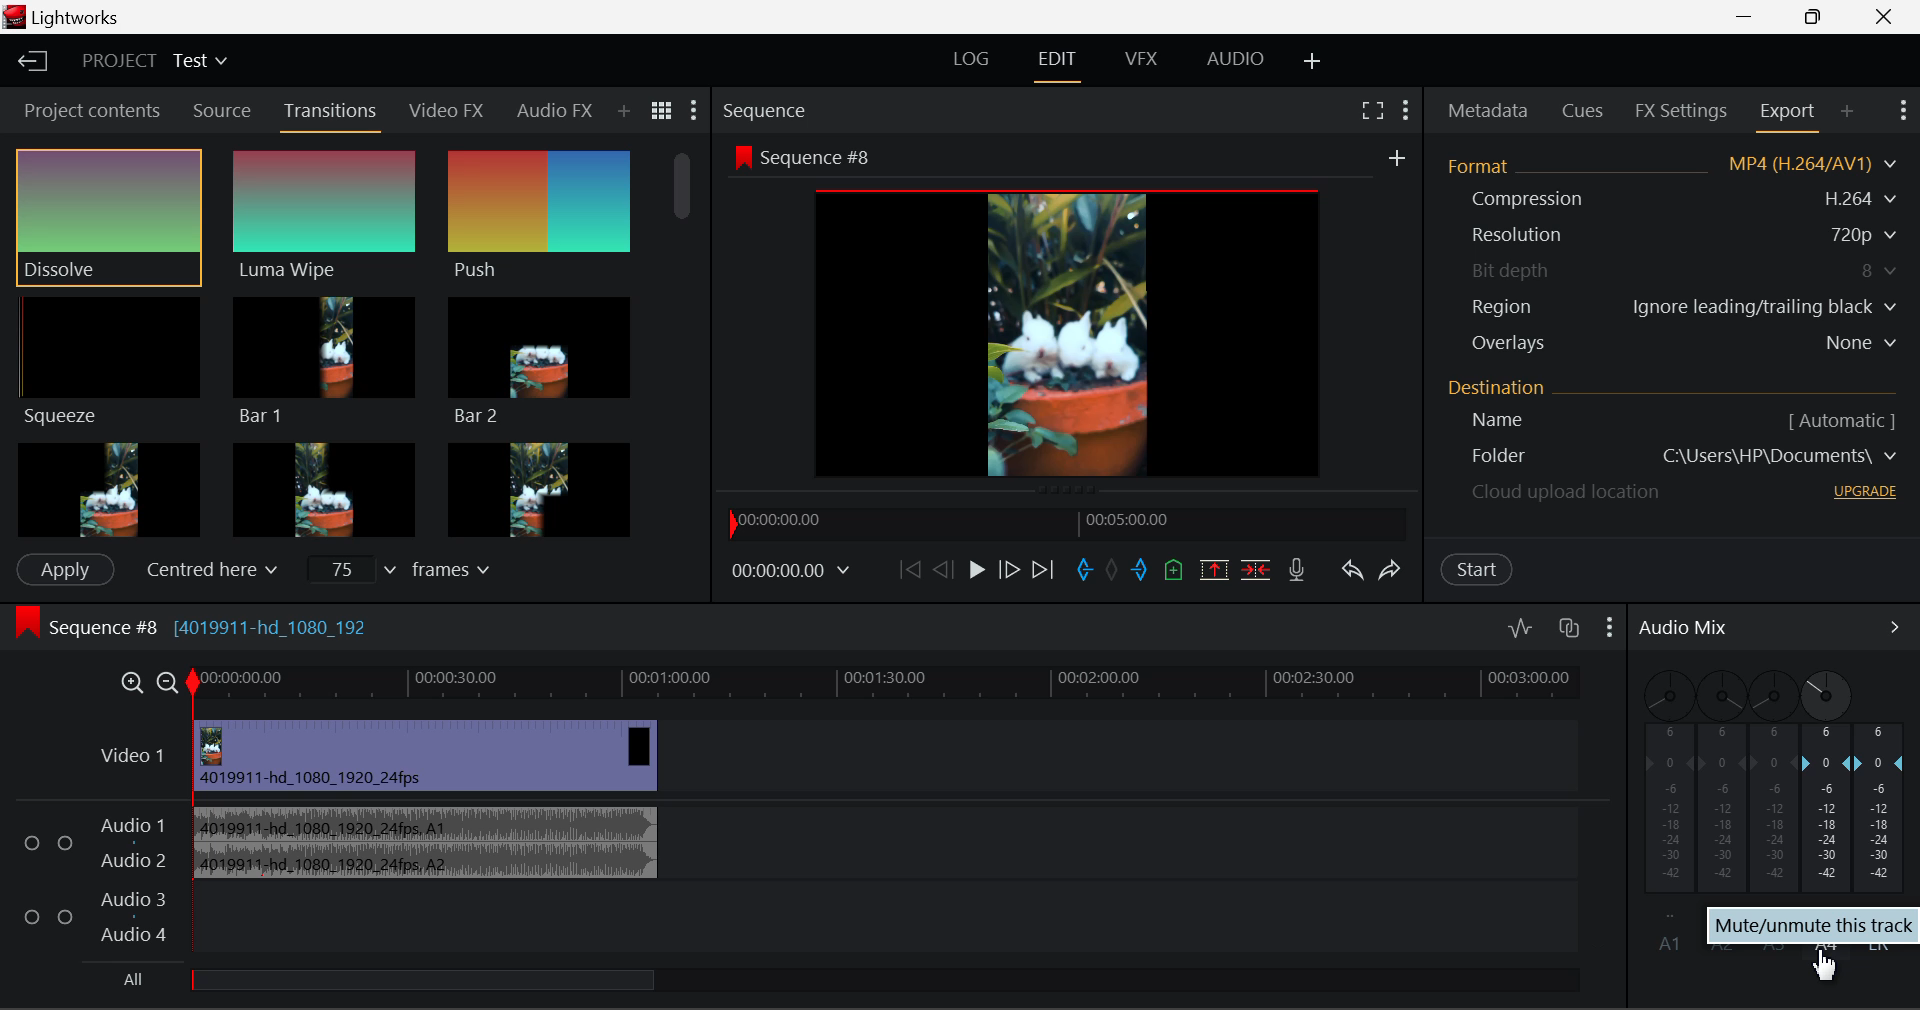 The width and height of the screenshot is (1920, 1010). What do you see at coordinates (1685, 630) in the screenshot?
I see `Audio Mix` at bounding box center [1685, 630].